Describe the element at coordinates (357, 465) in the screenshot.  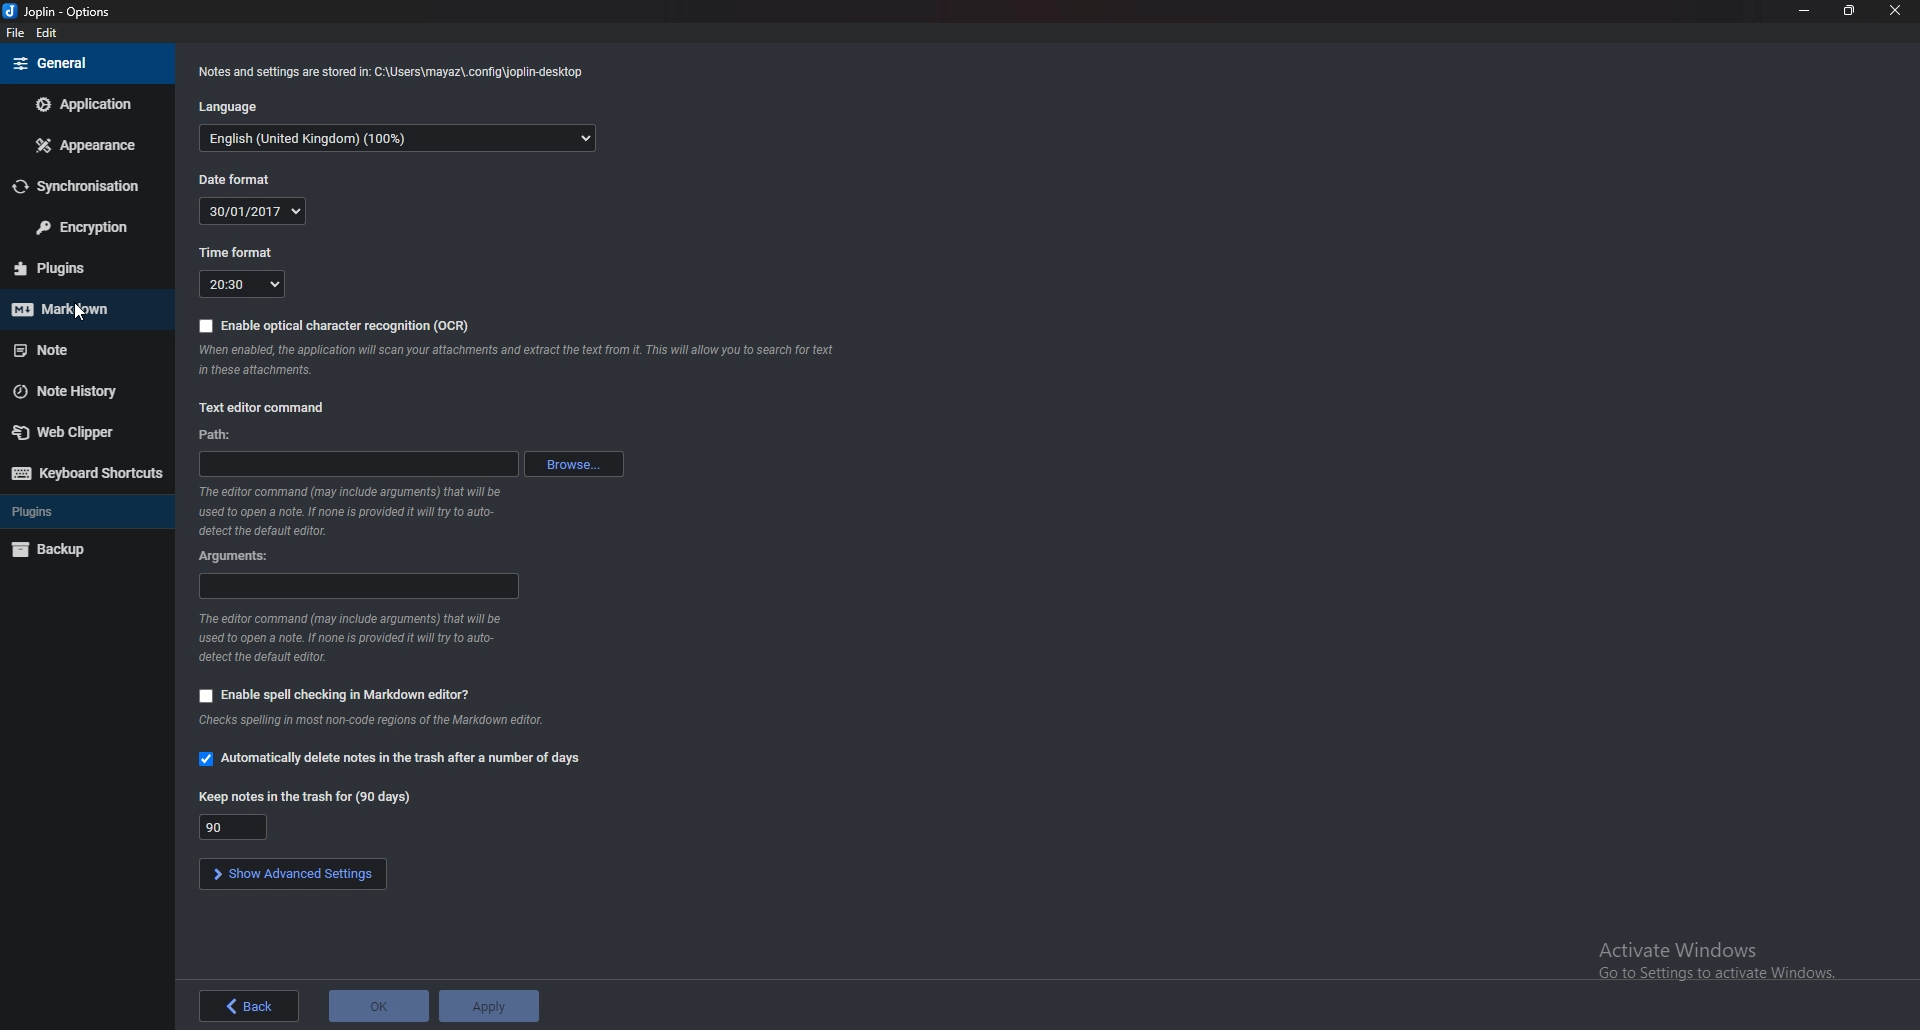
I see `path` at that location.